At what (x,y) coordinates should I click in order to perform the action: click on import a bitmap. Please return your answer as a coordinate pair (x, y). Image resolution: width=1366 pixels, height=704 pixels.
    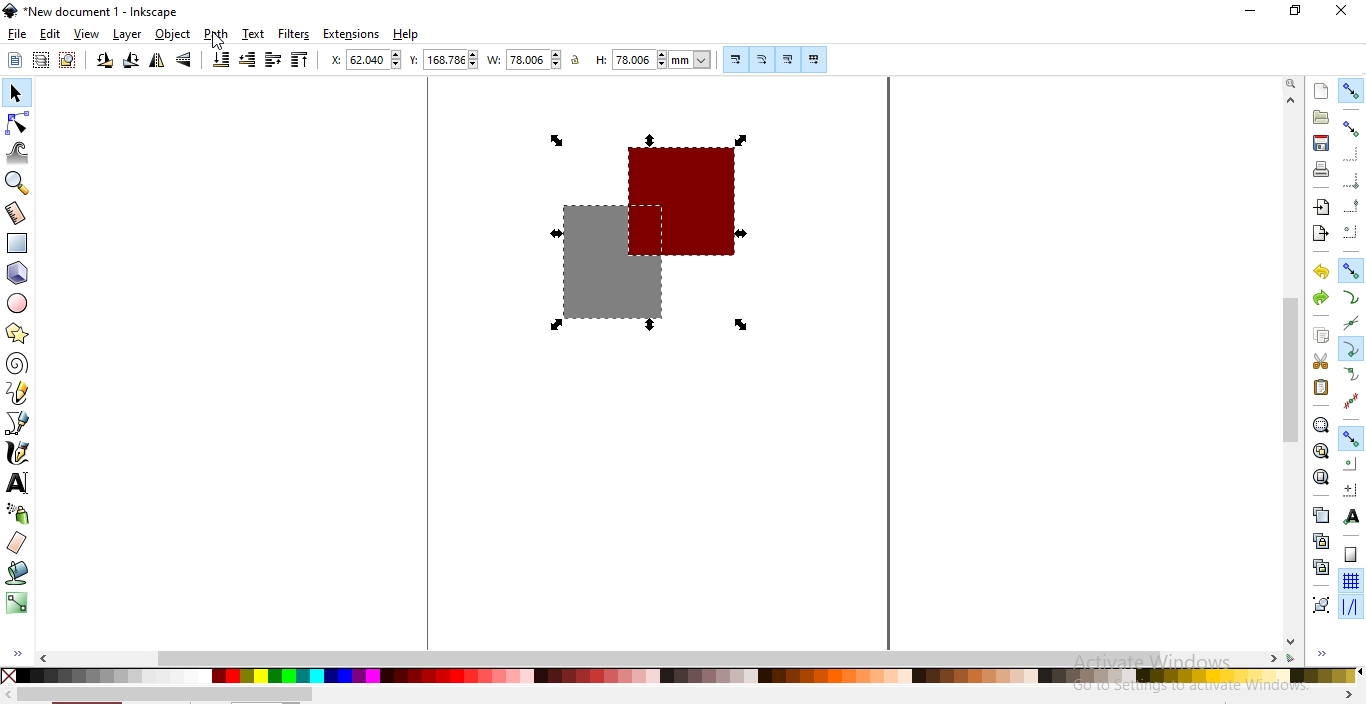
    Looking at the image, I should click on (1320, 208).